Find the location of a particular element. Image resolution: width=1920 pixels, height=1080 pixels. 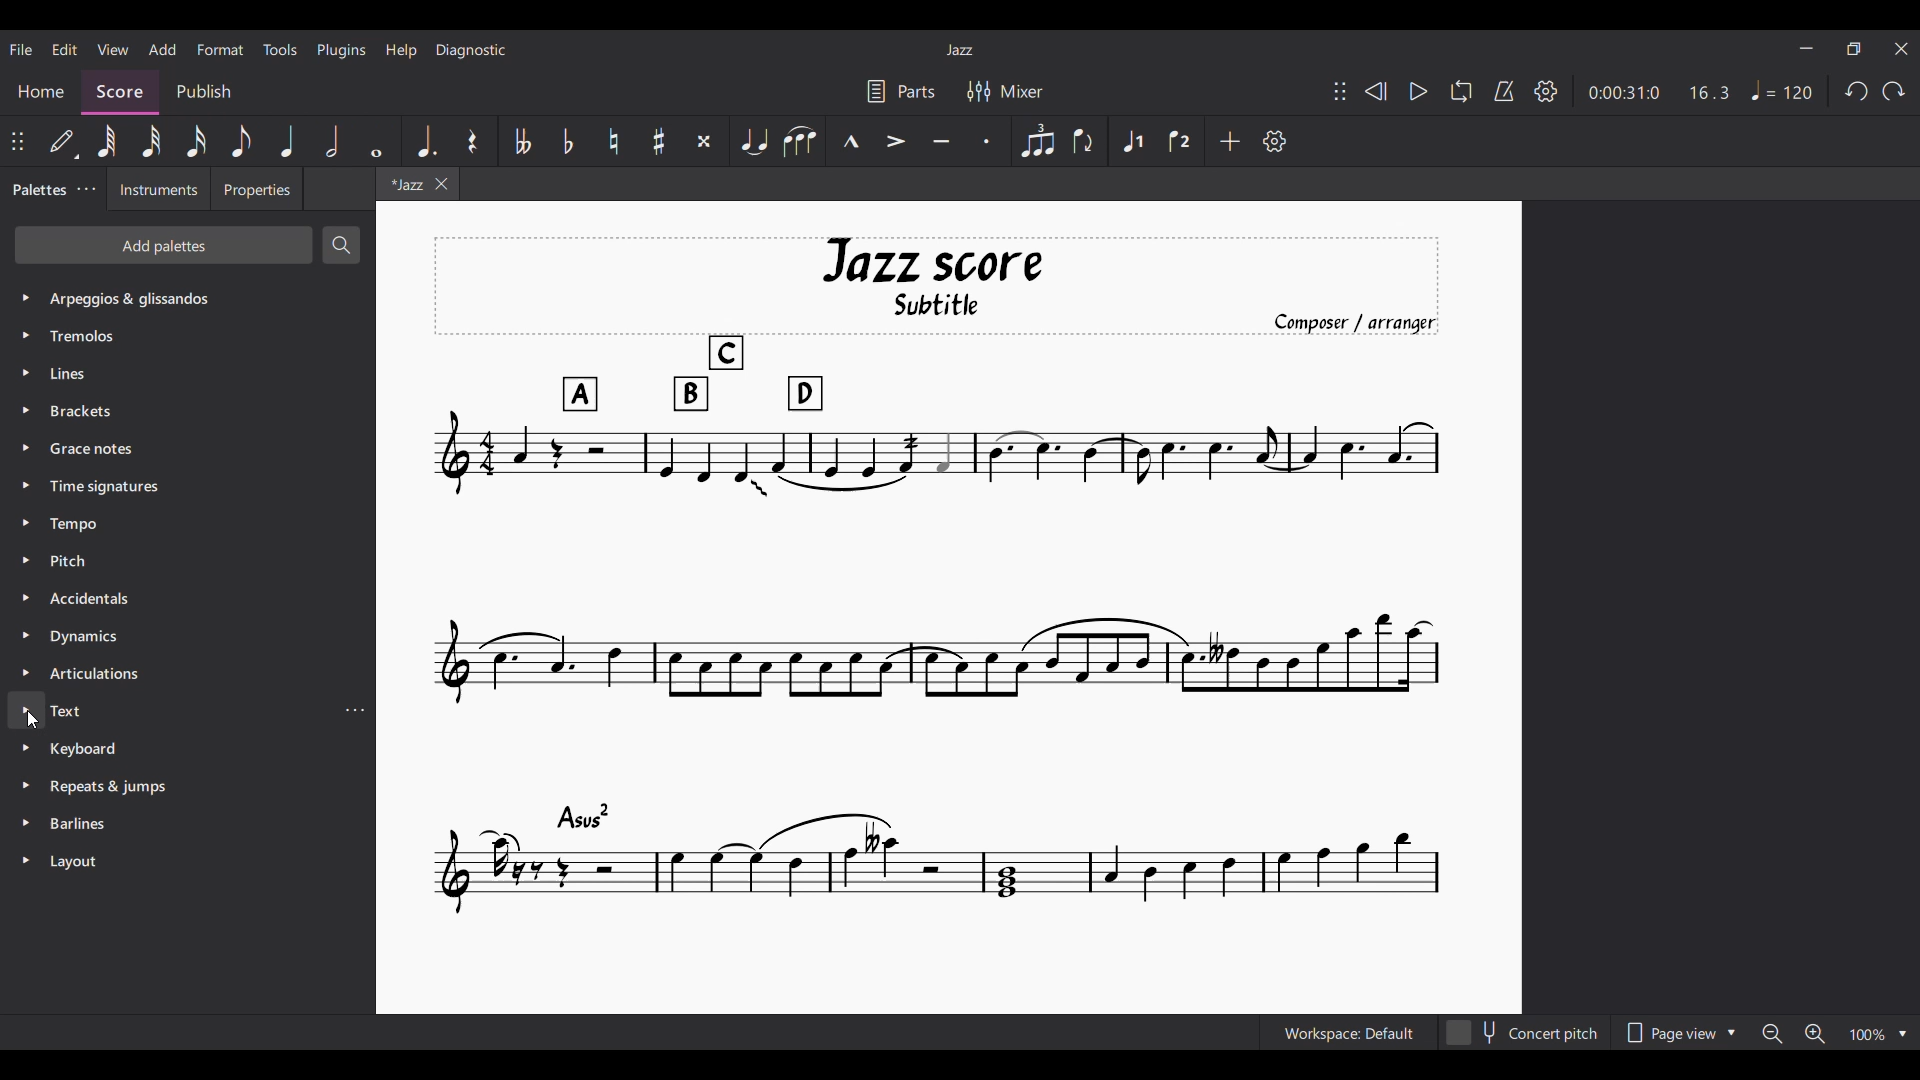

Current tab is located at coordinates (405, 184).